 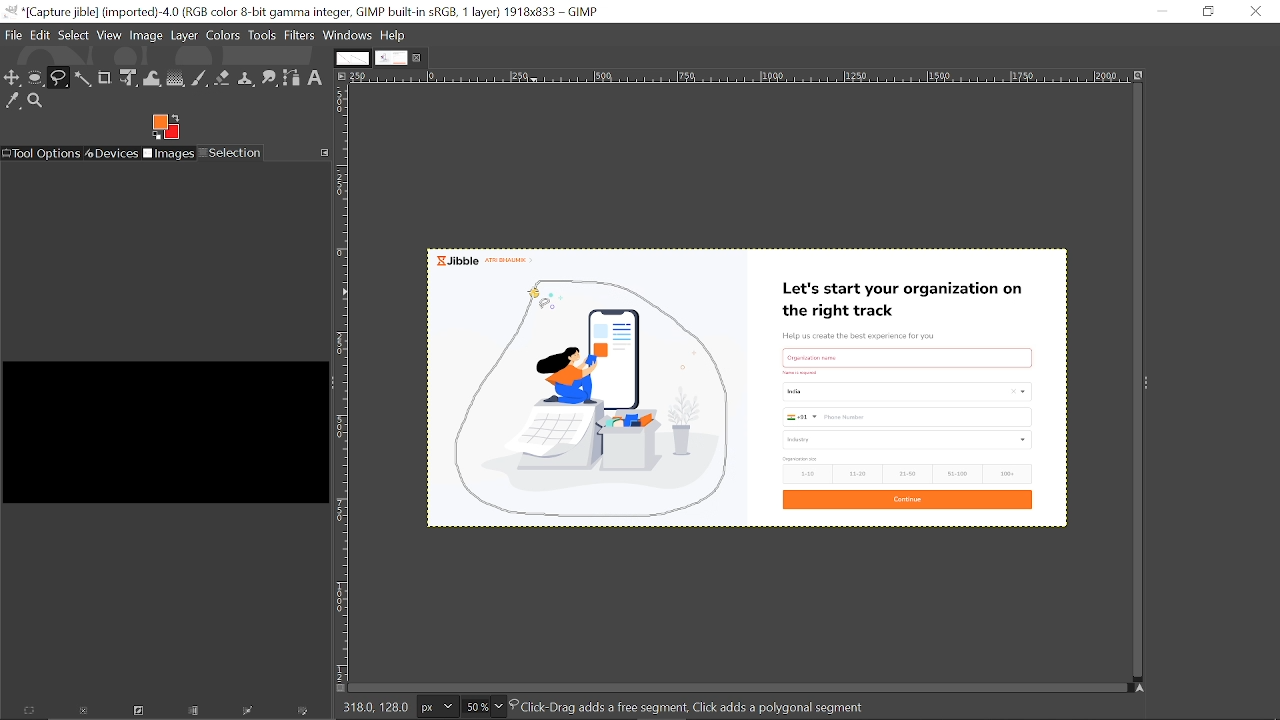 I want to click on Ellipse select tool, so click(x=36, y=79).